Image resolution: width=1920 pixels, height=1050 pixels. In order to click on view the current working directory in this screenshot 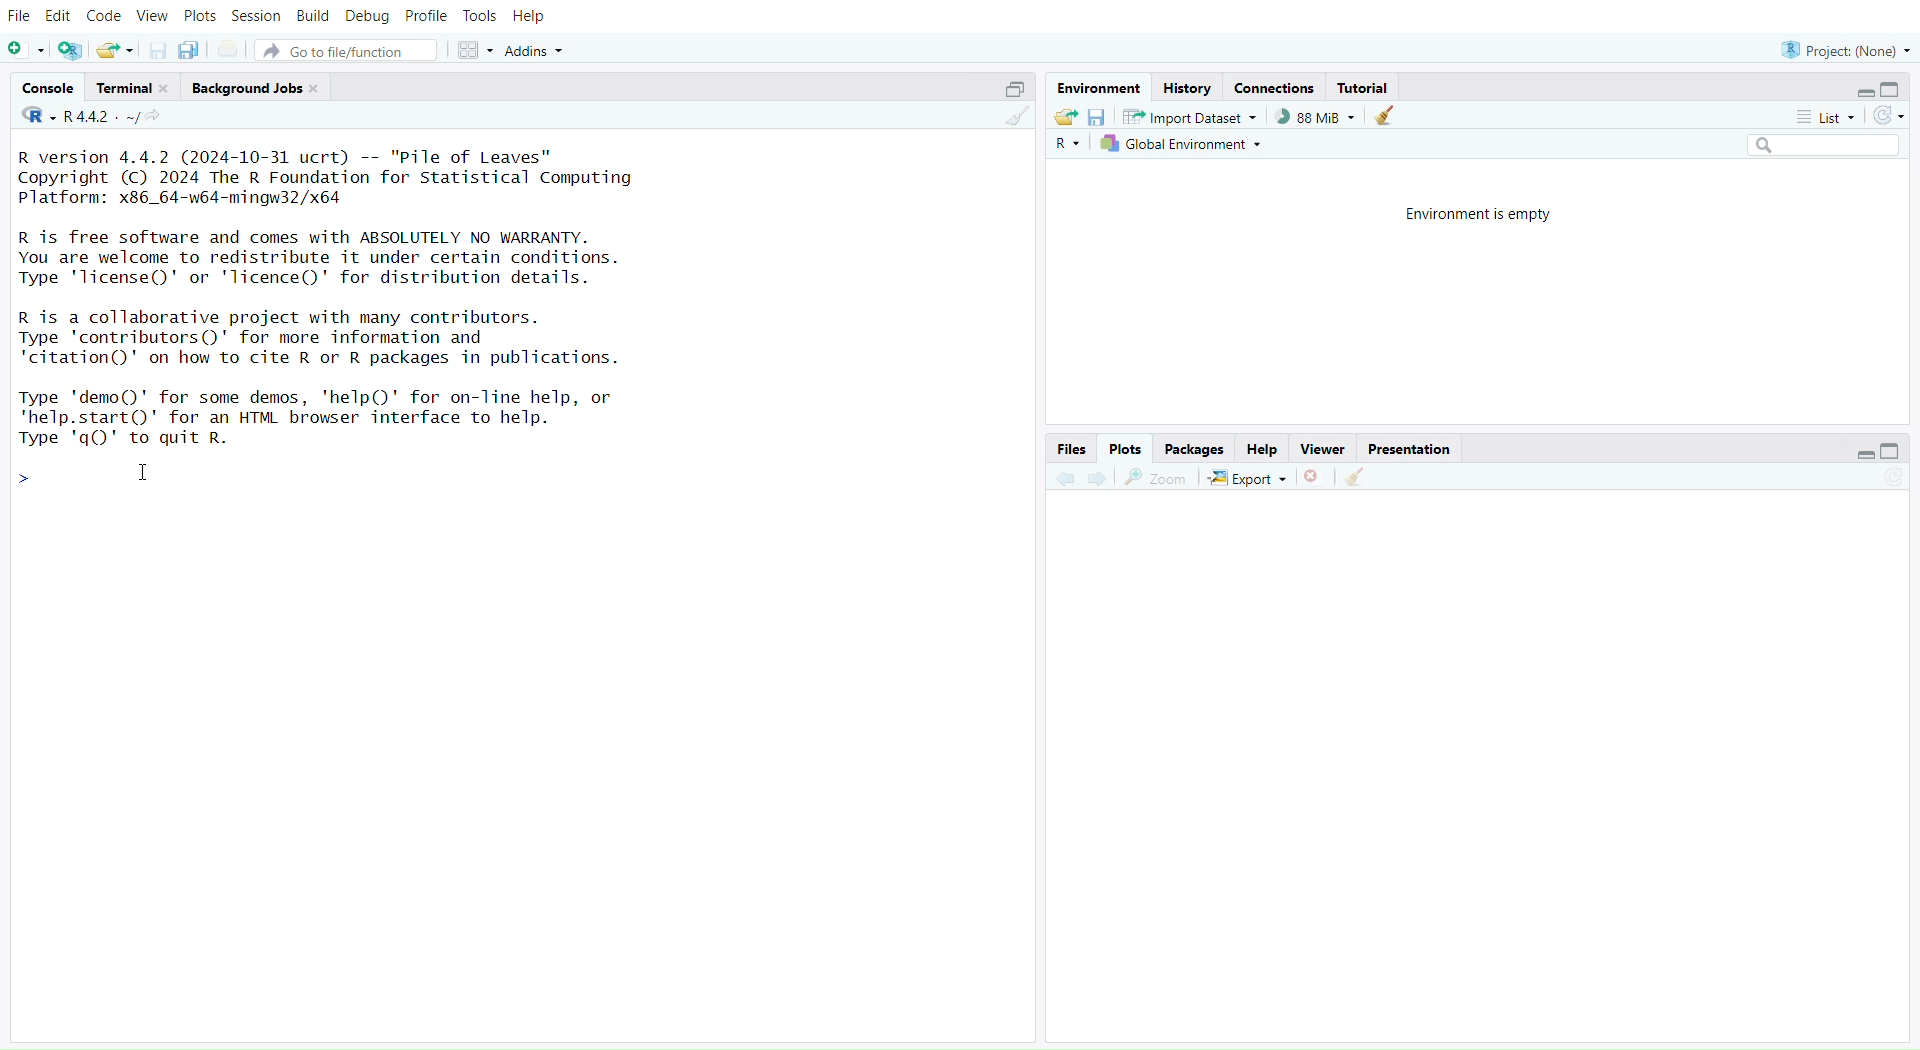, I will do `click(157, 117)`.